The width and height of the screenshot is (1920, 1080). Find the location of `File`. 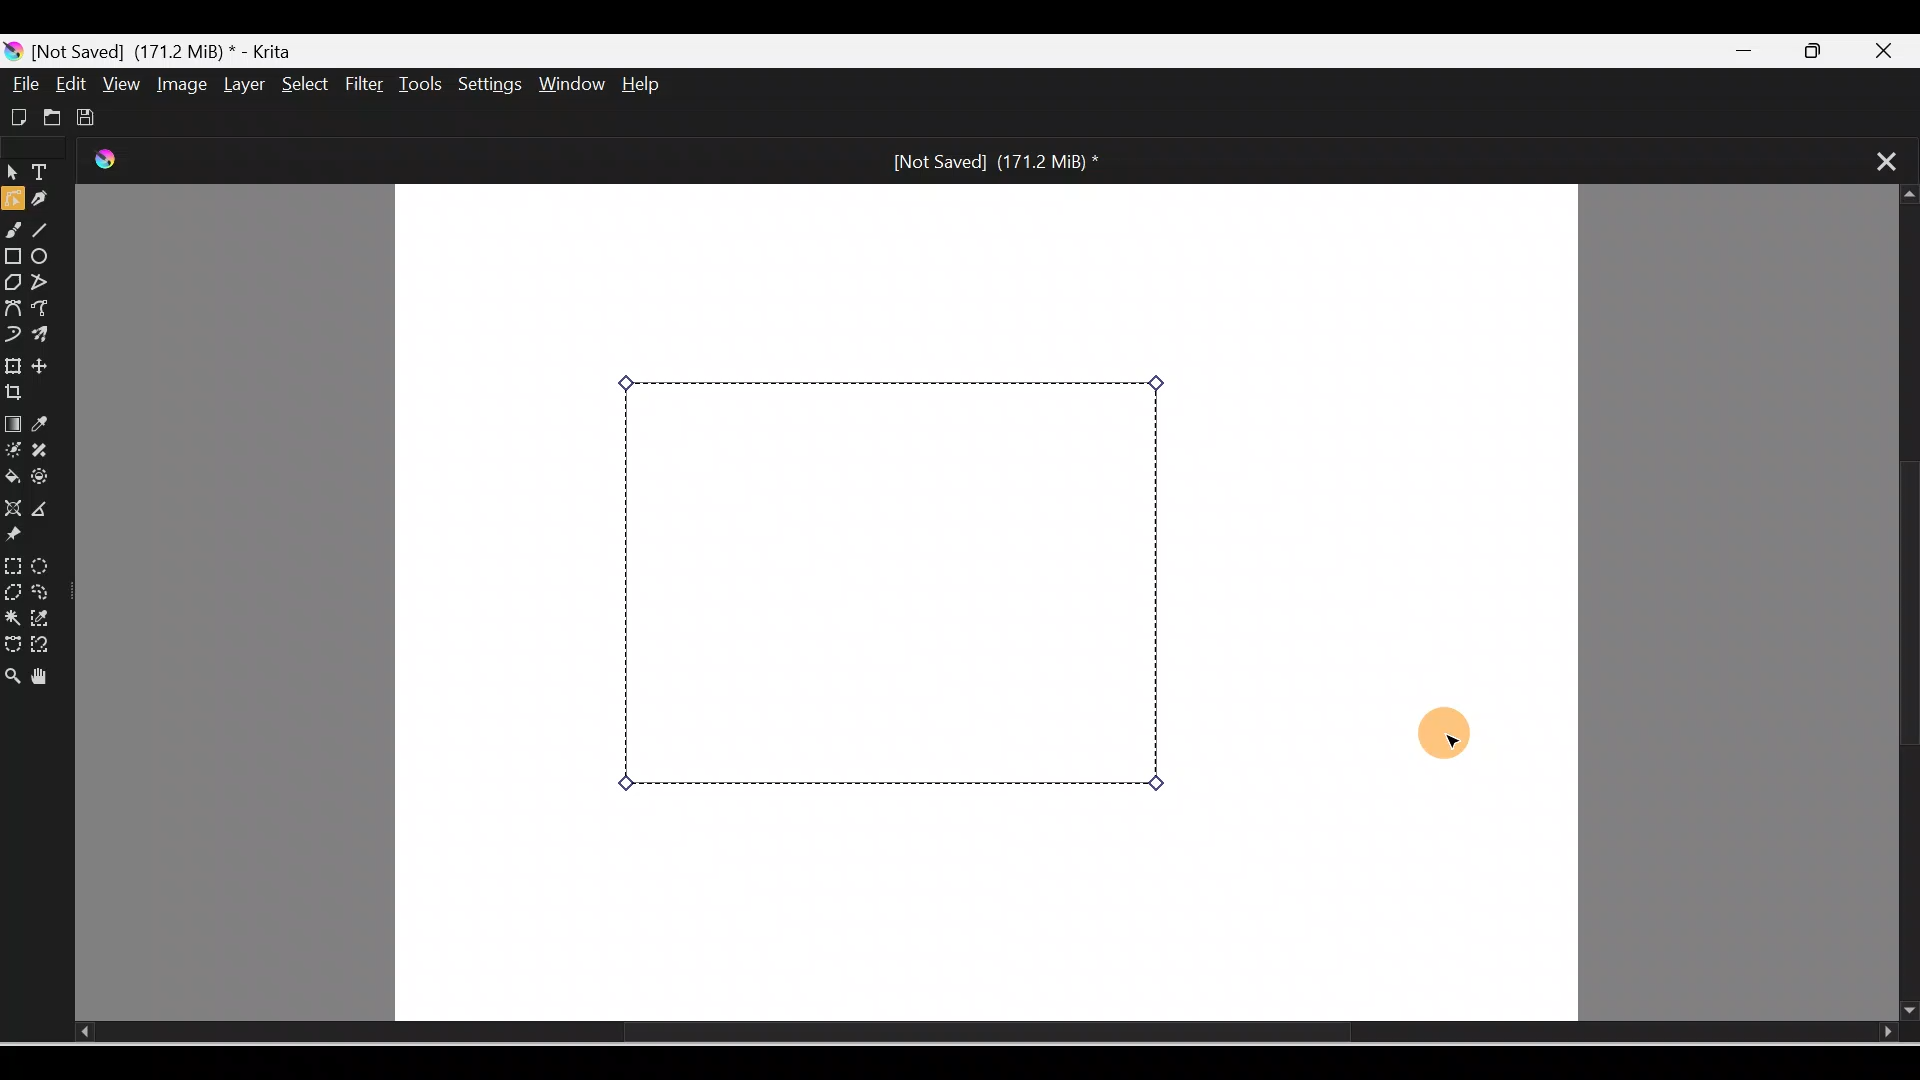

File is located at coordinates (26, 84).